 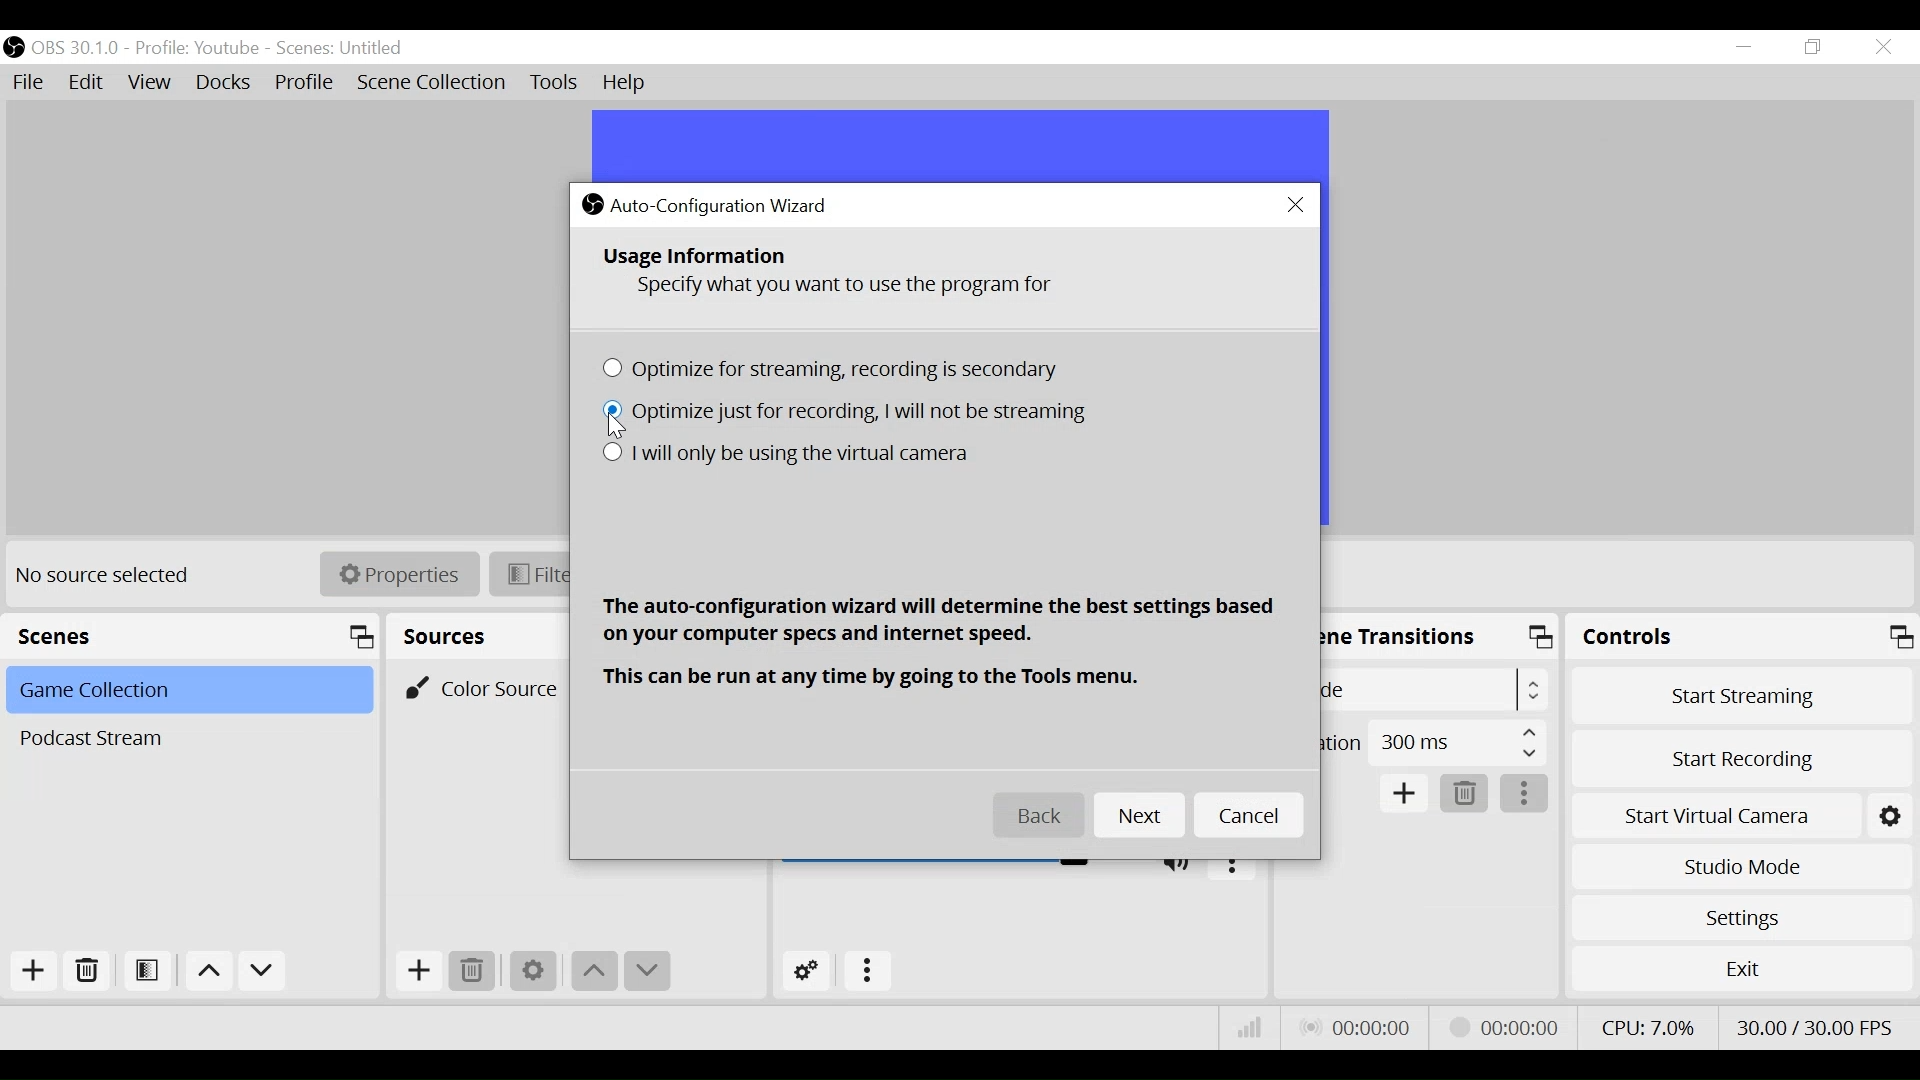 I want to click on Profile, so click(x=305, y=82).